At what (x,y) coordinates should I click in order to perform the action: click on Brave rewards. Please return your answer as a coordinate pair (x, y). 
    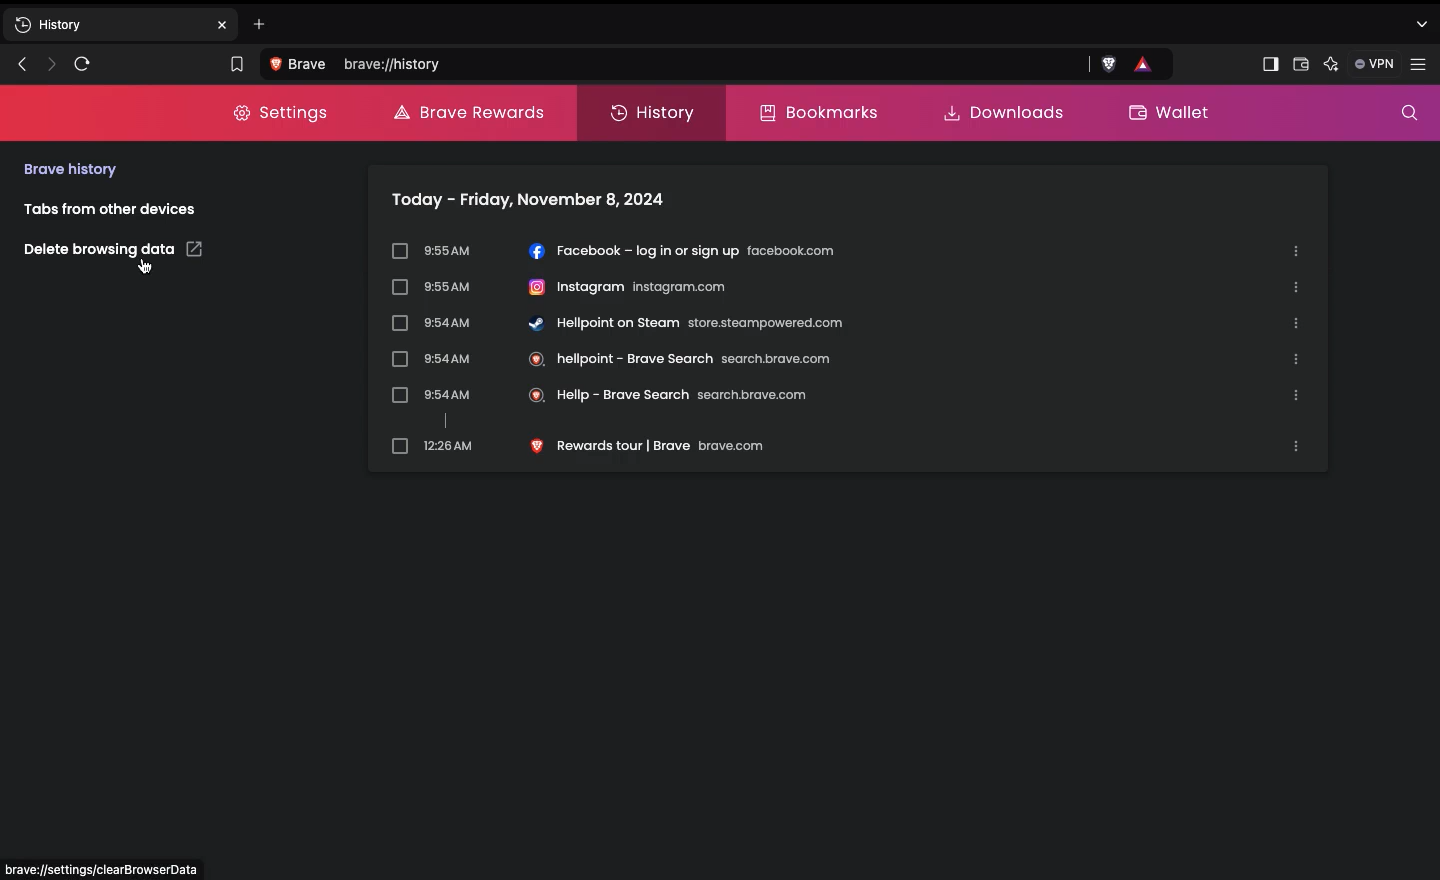
    Looking at the image, I should click on (467, 111).